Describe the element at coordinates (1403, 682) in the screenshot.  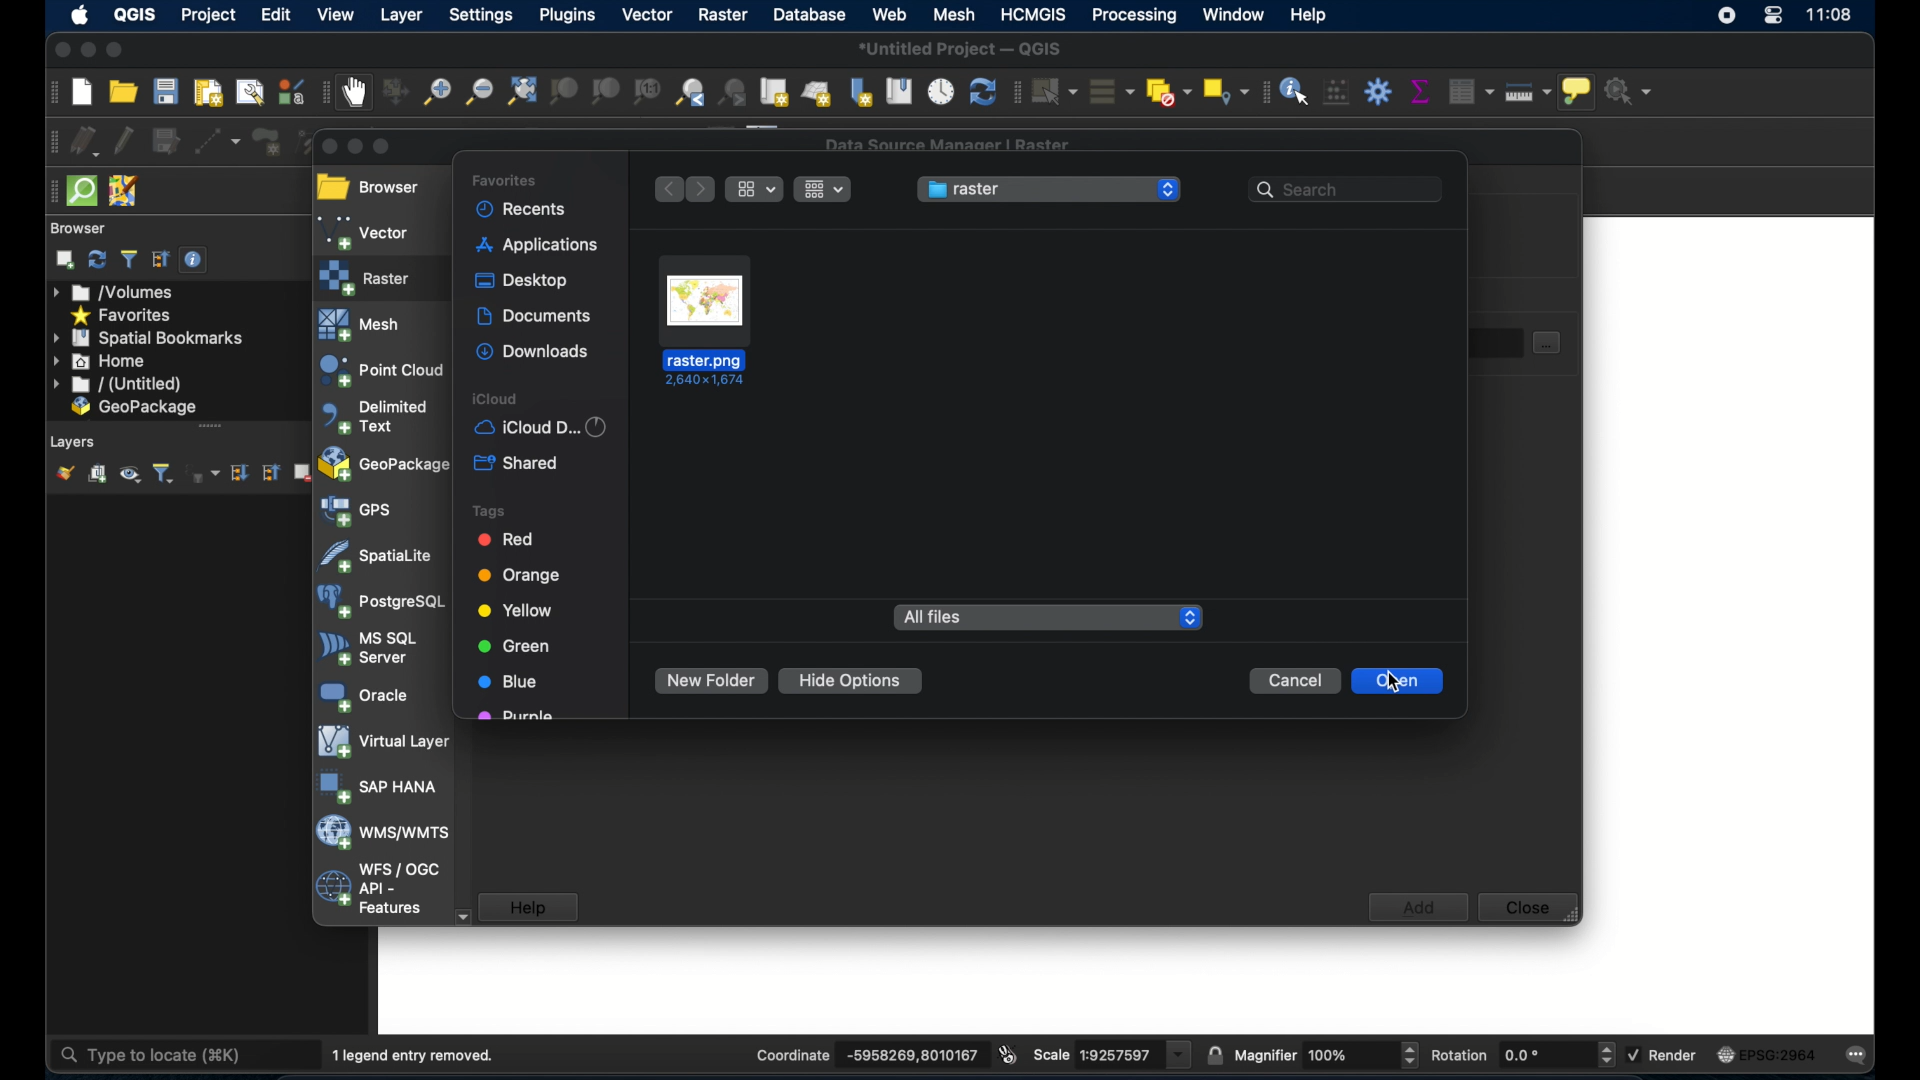
I see `open` at that location.